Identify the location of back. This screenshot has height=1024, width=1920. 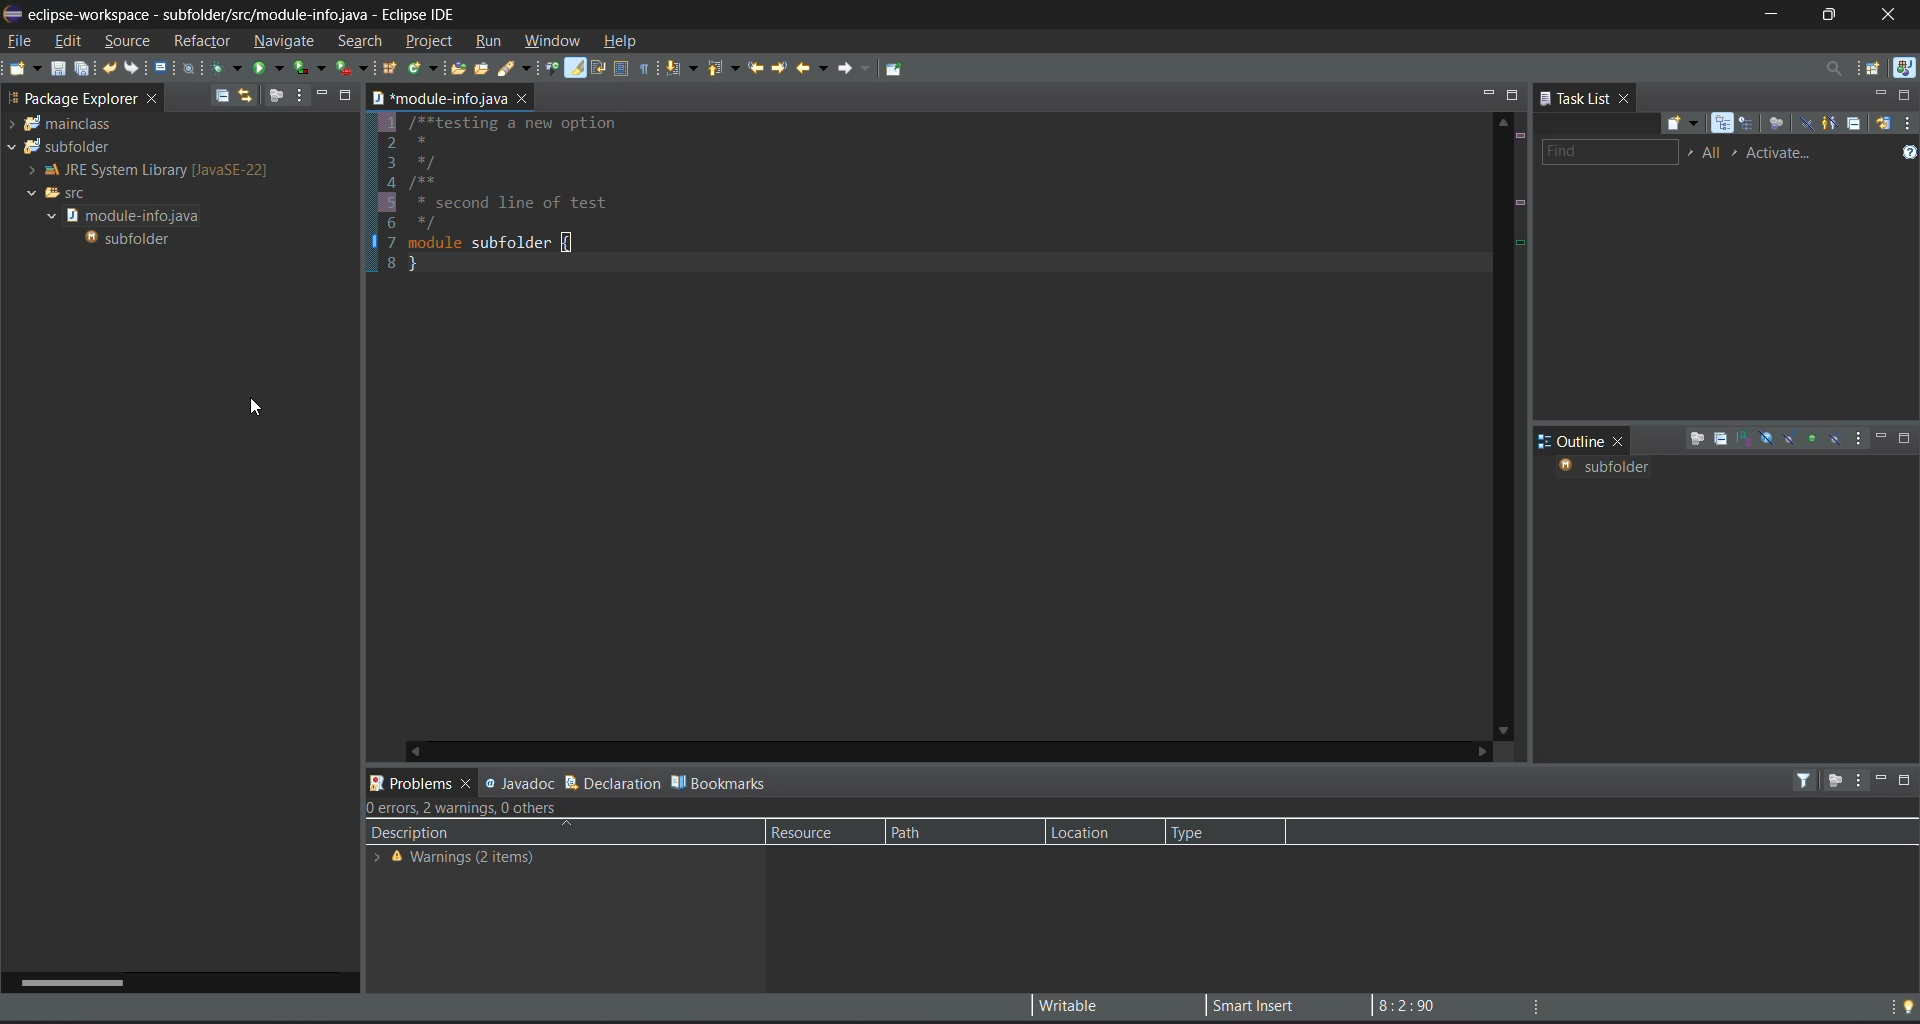
(808, 67).